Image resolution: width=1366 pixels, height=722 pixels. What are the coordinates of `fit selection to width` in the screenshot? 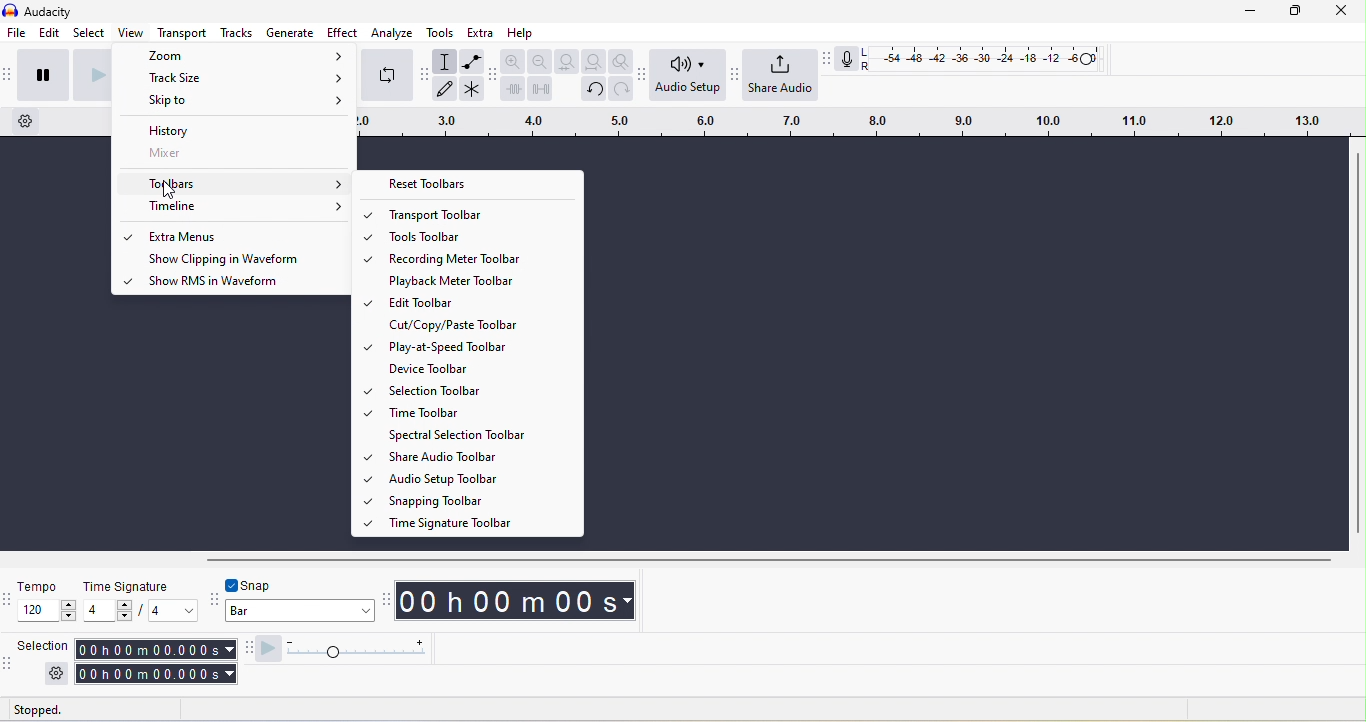 It's located at (567, 61).